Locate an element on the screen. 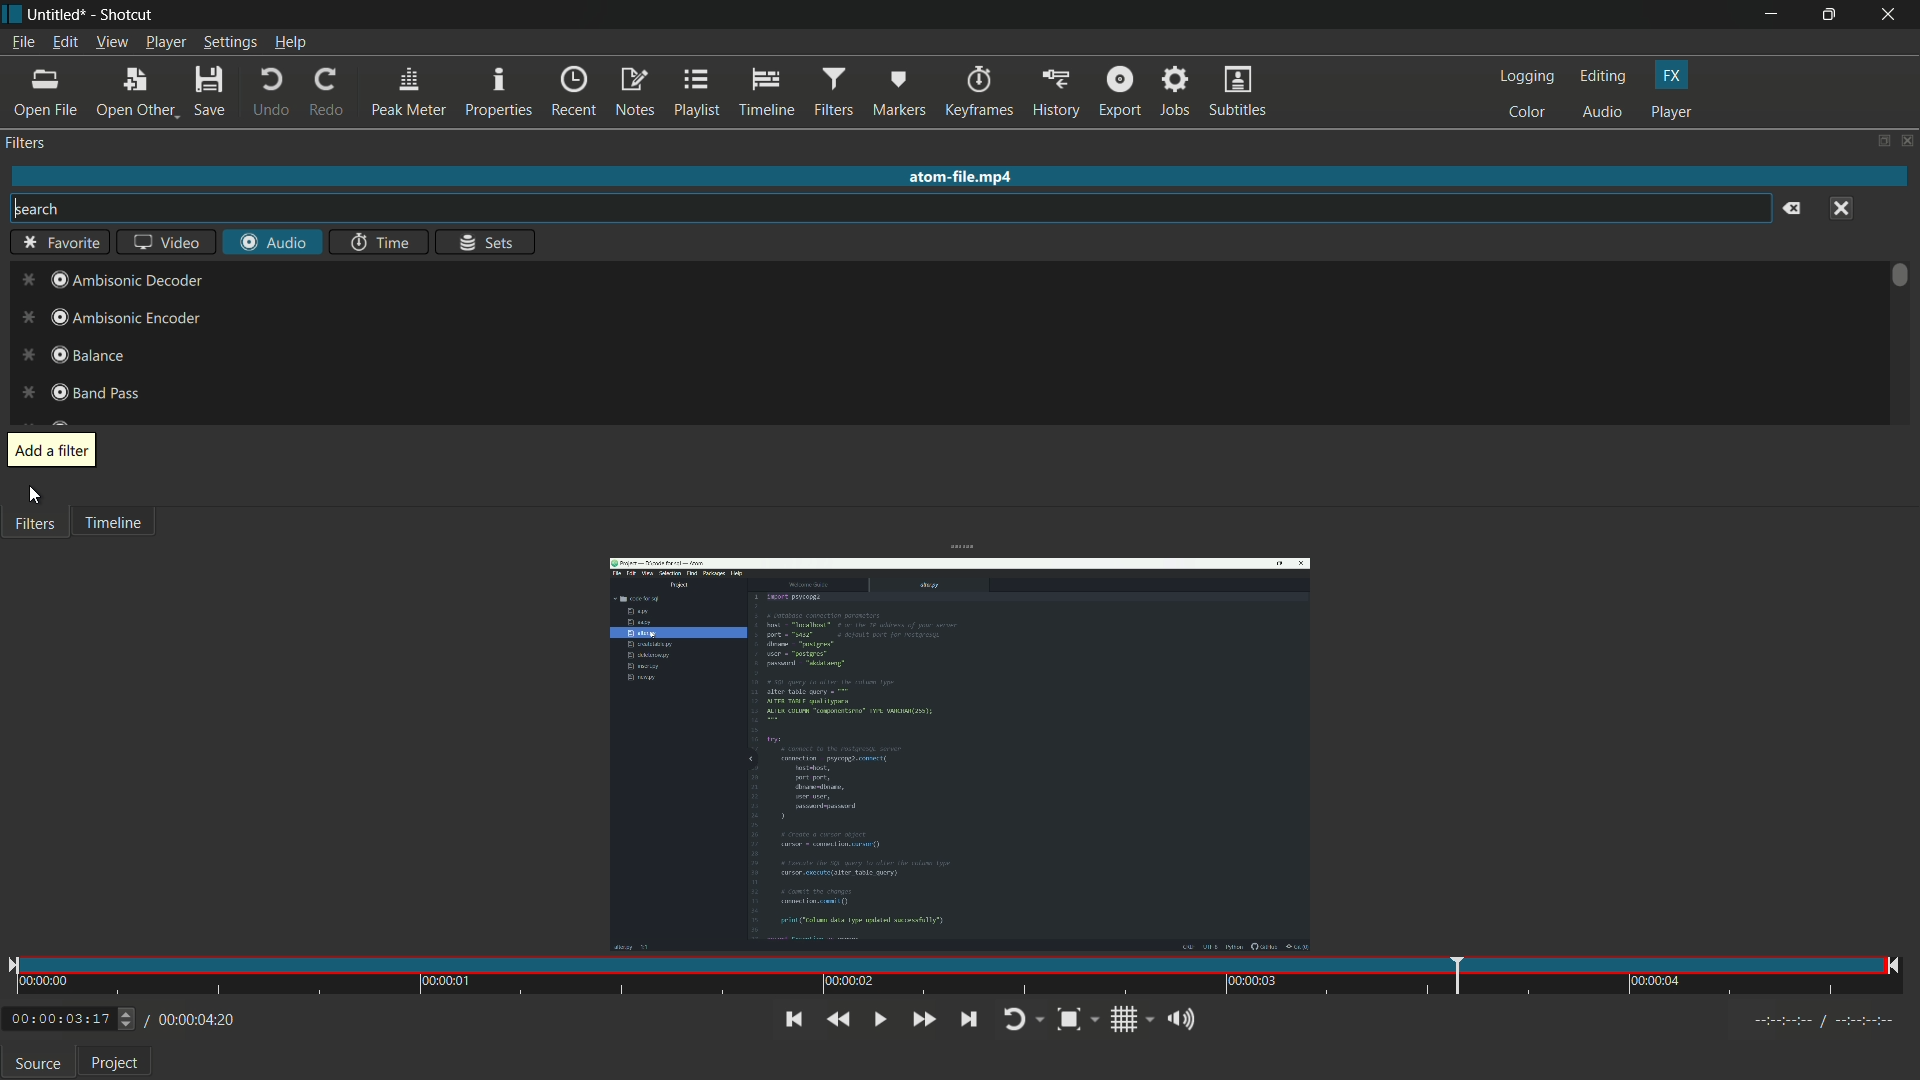  help menu is located at coordinates (290, 42).